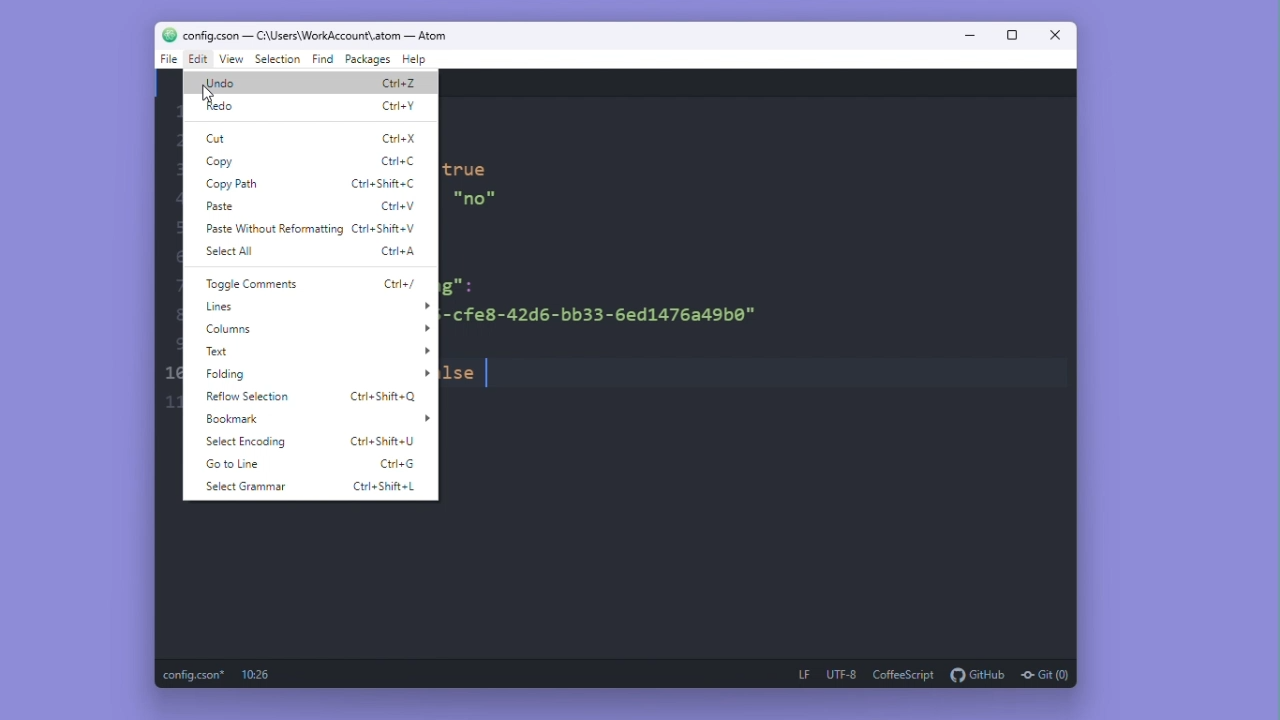 The image size is (1280, 720). Describe the element at coordinates (248, 488) in the screenshot. I see `Select Grammar` at that location.